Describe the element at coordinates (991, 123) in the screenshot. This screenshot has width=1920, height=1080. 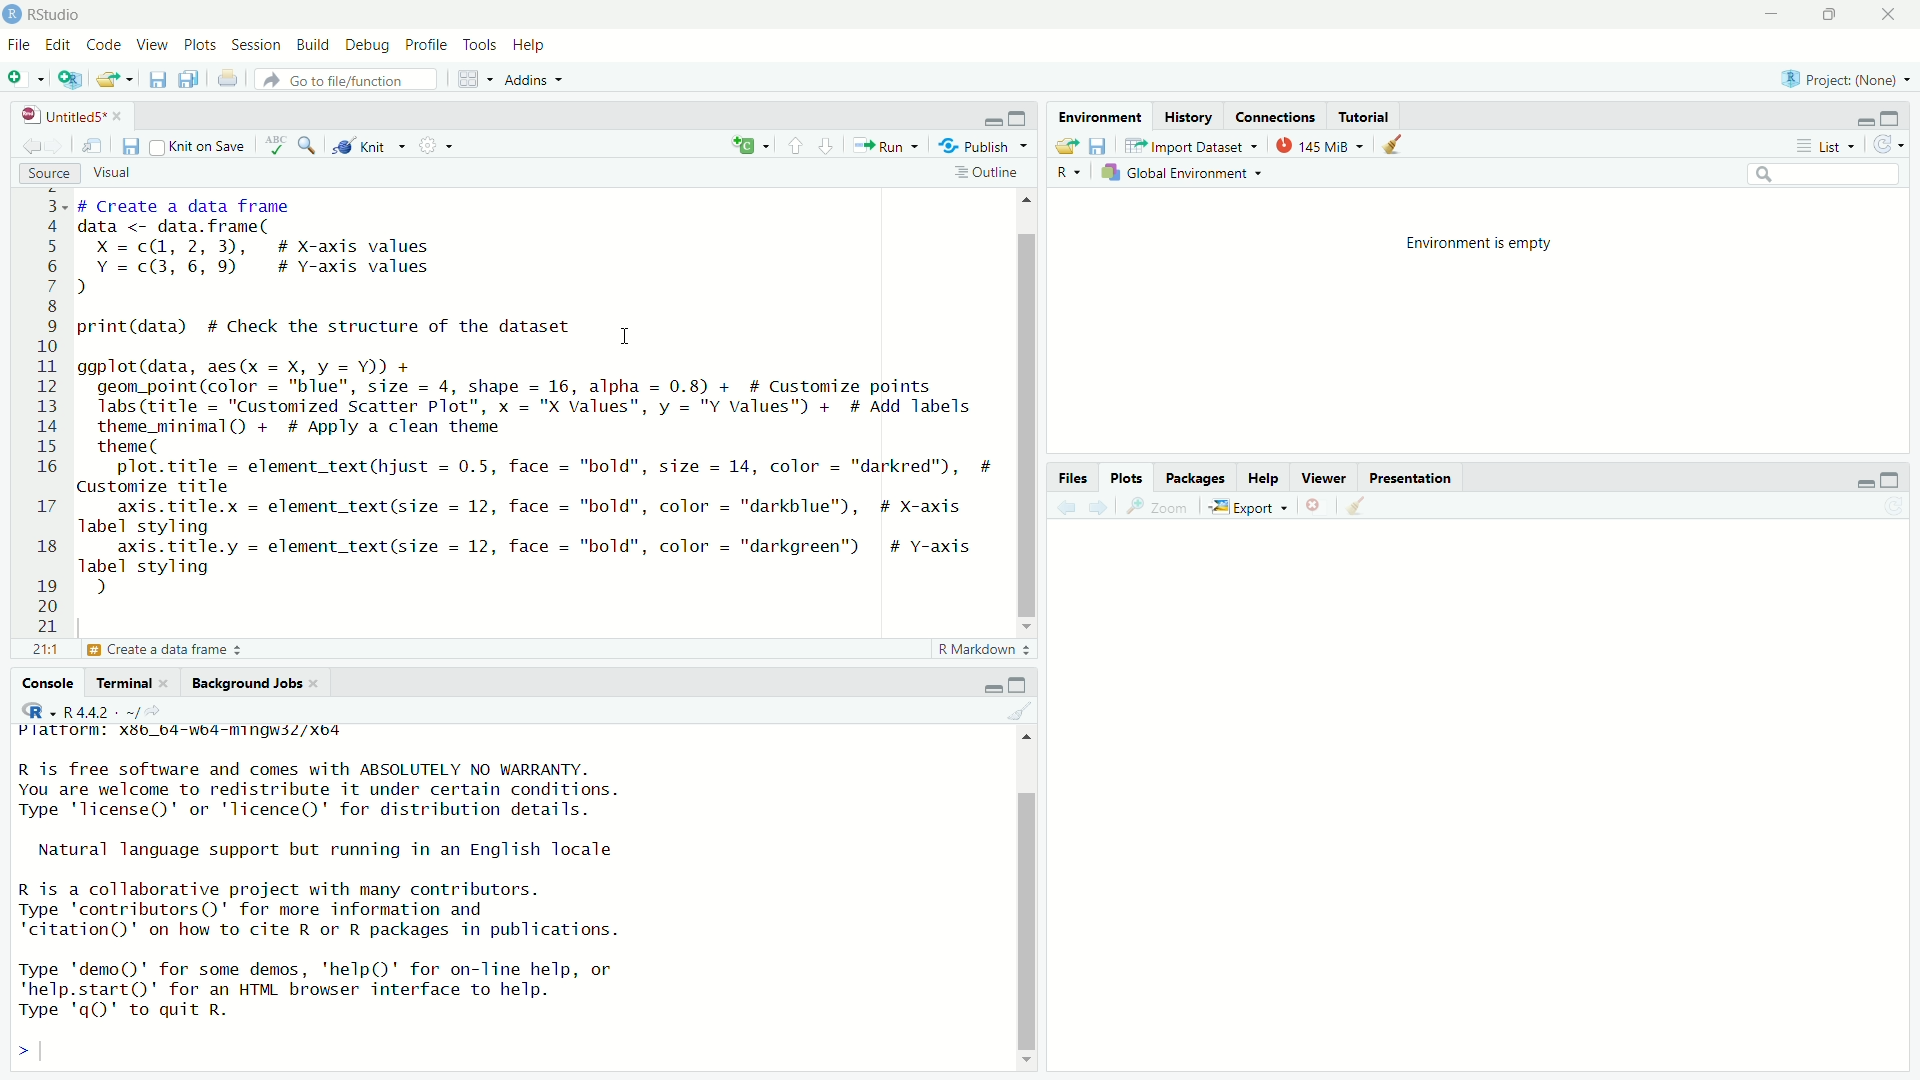
I see `minimize` at that location.